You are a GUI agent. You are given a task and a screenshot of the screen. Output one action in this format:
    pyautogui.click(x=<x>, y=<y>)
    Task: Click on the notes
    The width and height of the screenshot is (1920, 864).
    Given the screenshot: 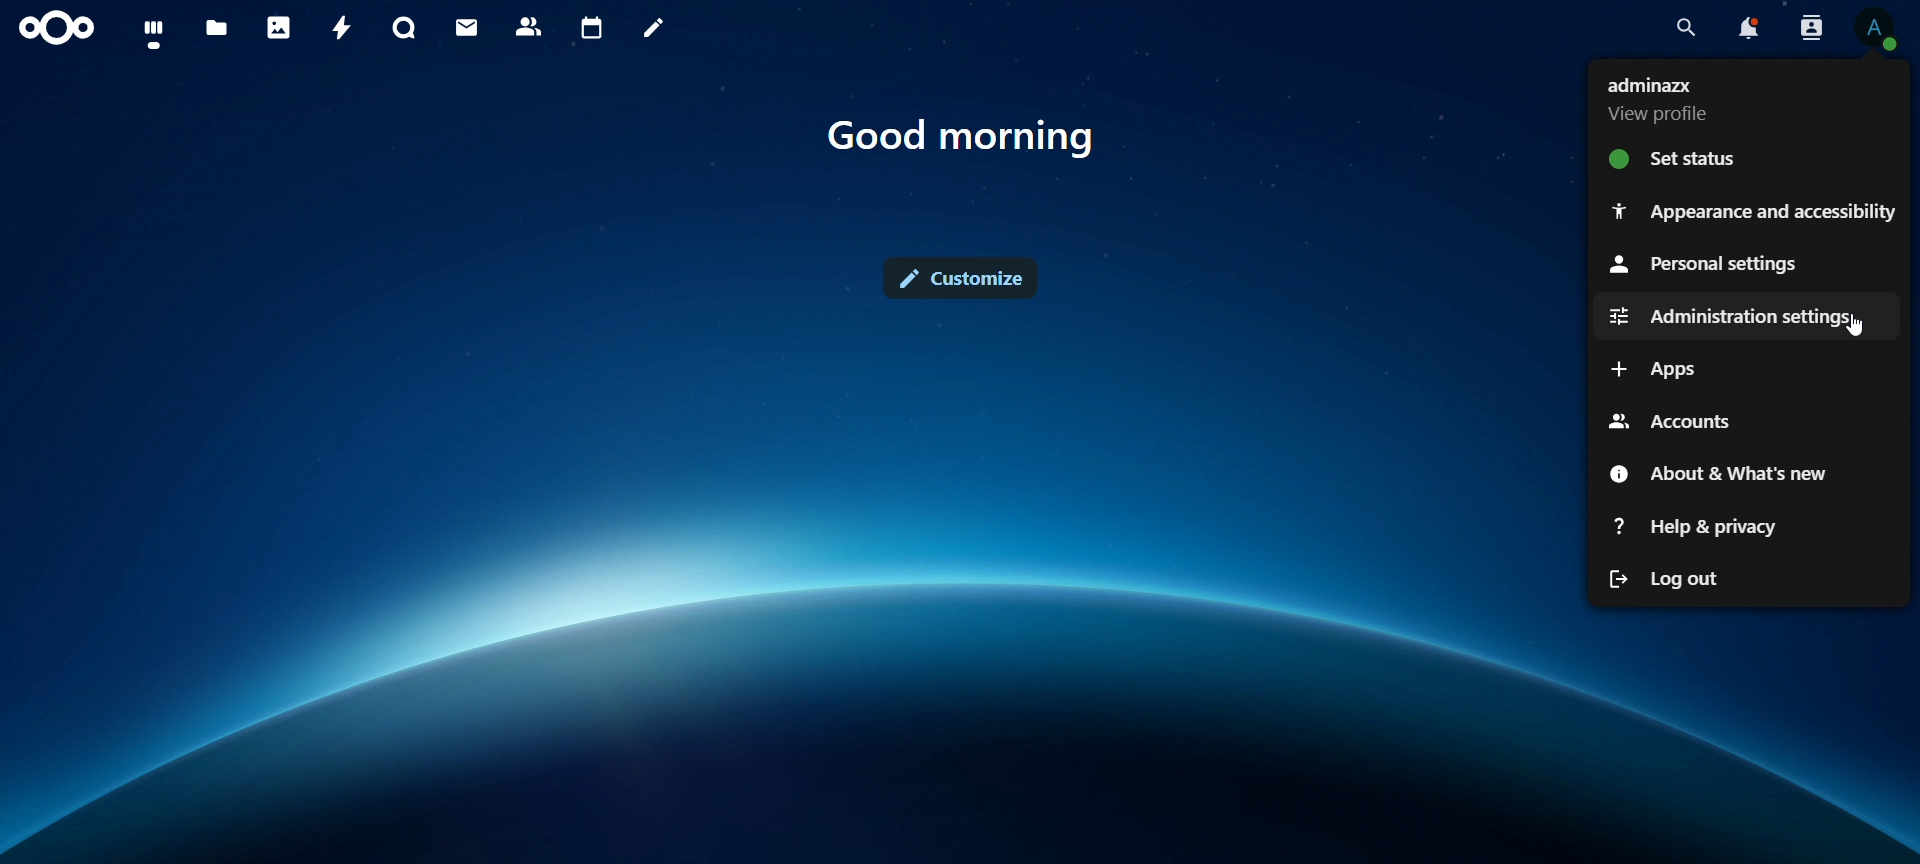 What is the action you would take?
    pyautogui.click(x=653, y=31)
    